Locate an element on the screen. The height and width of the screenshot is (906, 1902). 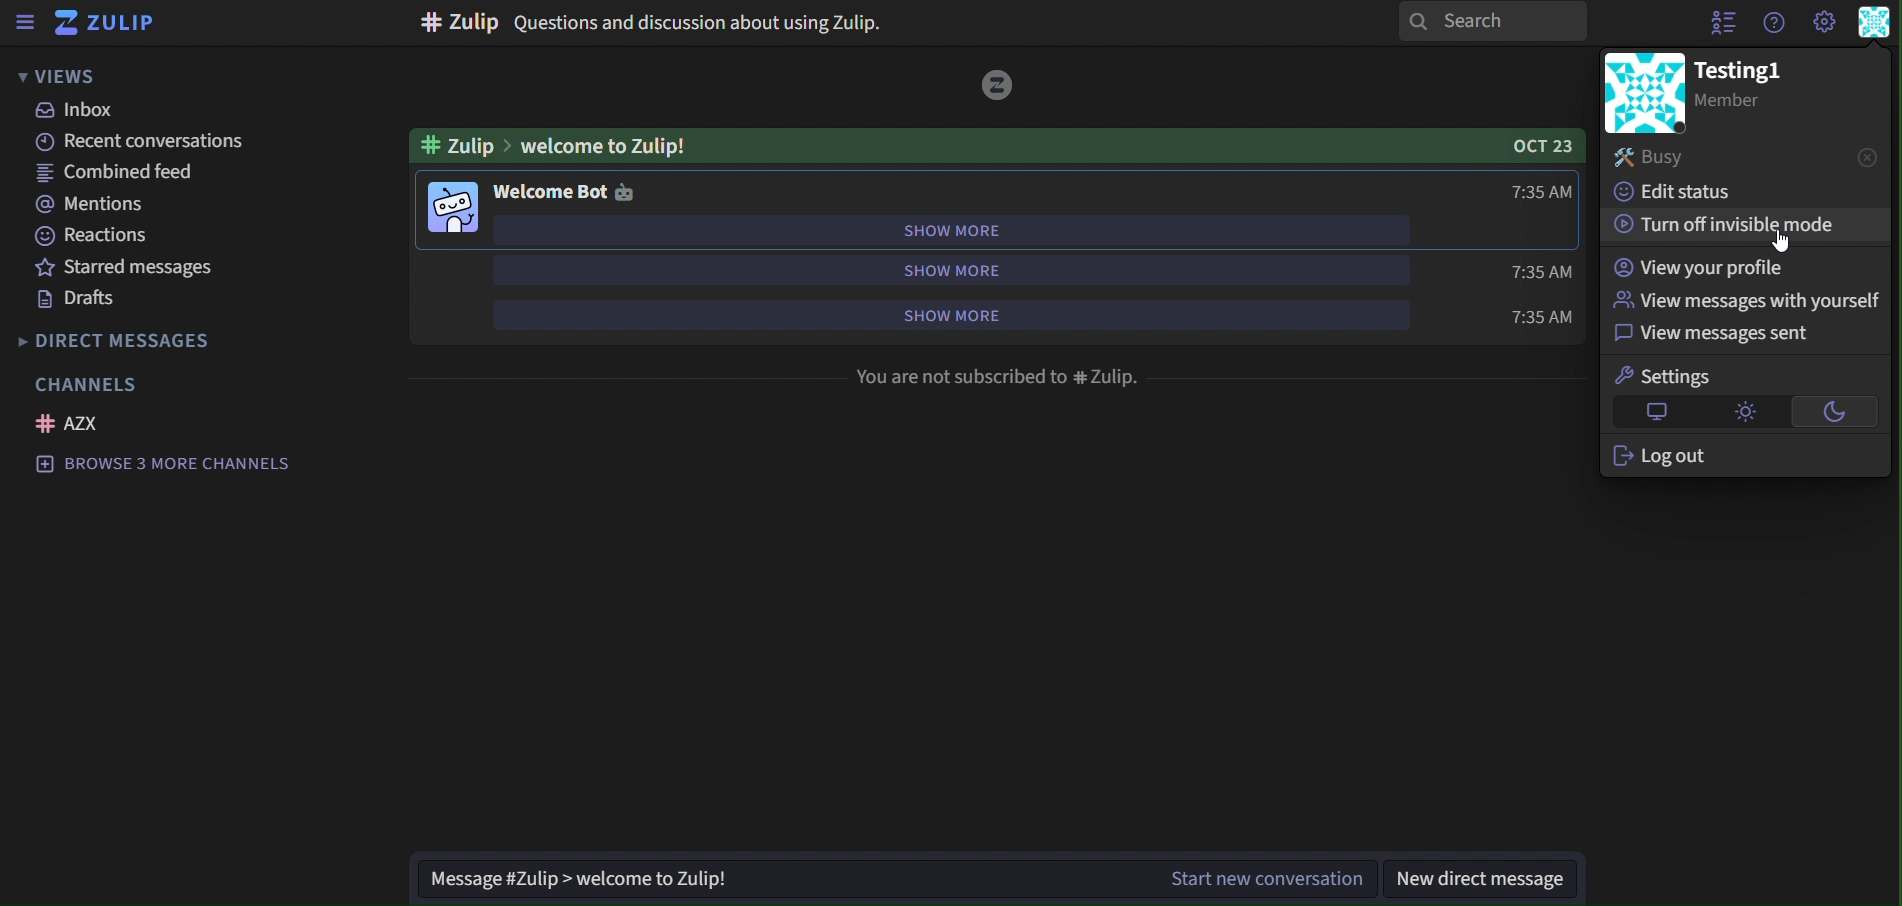
#zulip is located at coordinates (449, 147).